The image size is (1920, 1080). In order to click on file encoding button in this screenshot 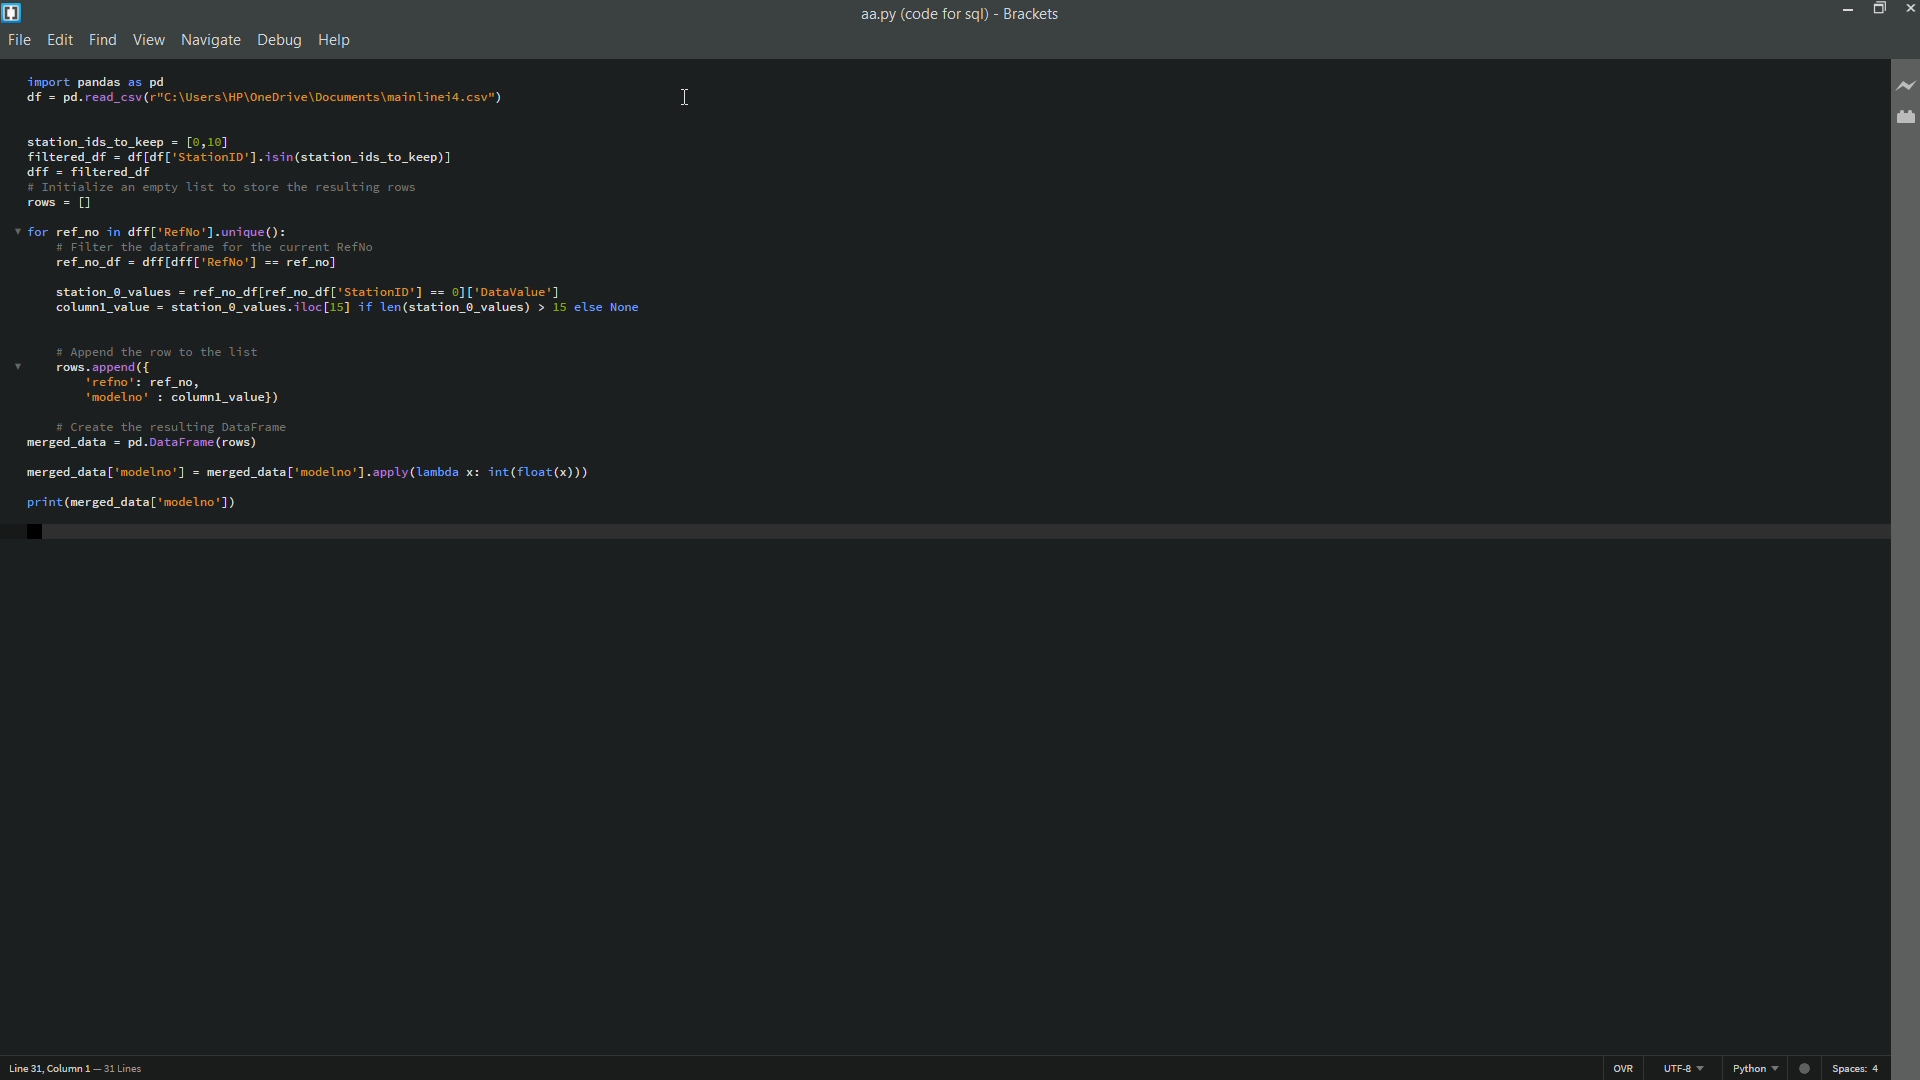, I will do `click(1685, 1069)`.